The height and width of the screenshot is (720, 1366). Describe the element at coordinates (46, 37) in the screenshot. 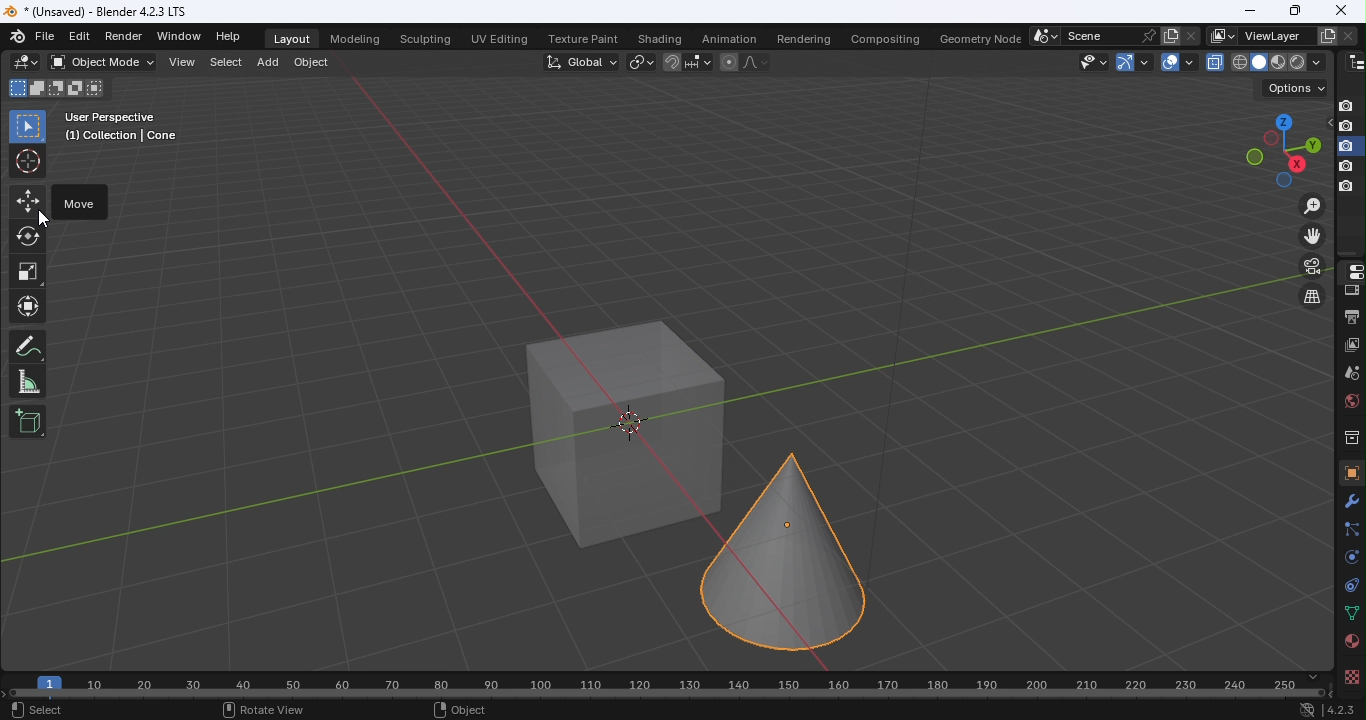

I see `File` at that location.